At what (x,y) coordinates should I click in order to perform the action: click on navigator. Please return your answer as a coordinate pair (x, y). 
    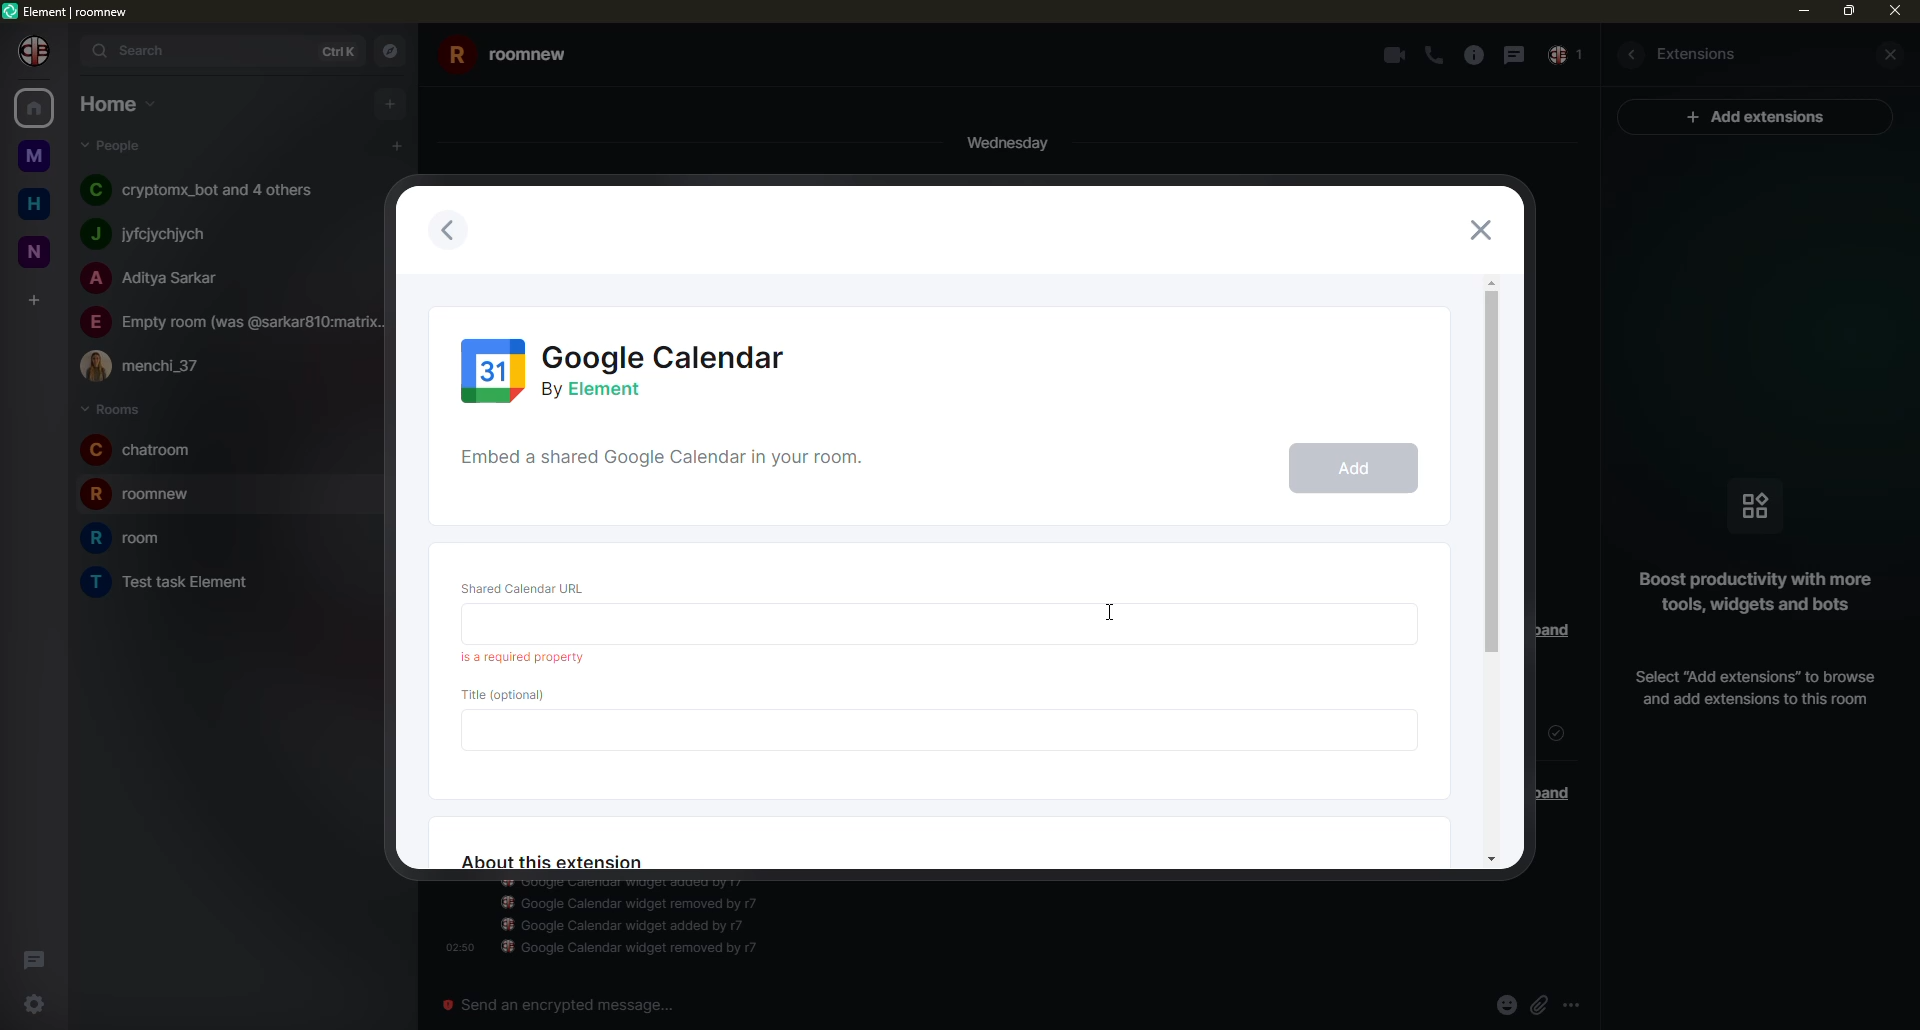
    Looking at the image, I should click on (391, 49).